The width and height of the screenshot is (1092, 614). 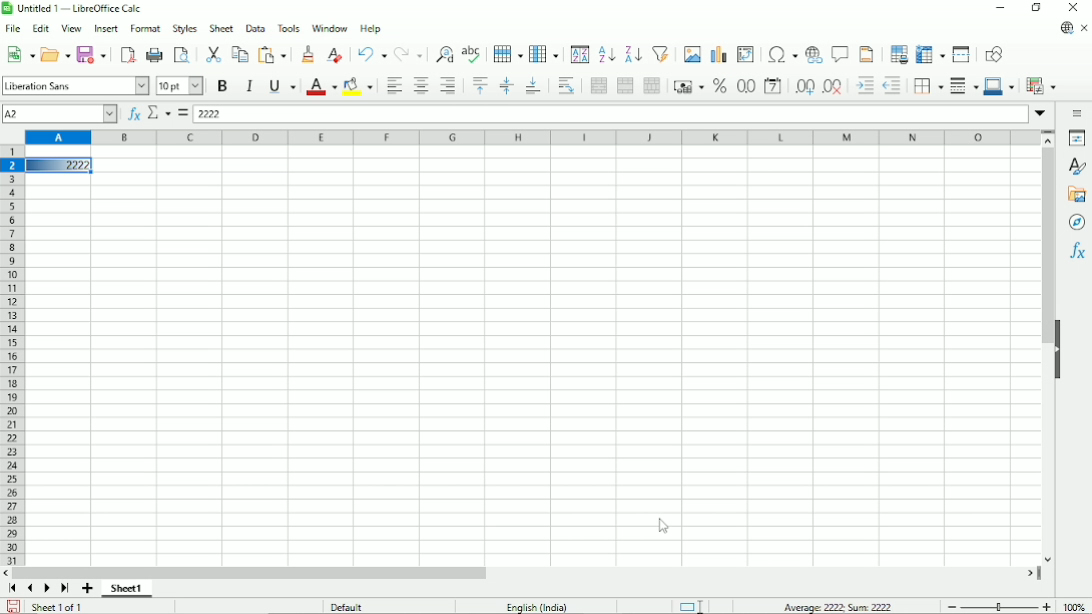 I want to click on Merge cells, so click(x=625, y=85).